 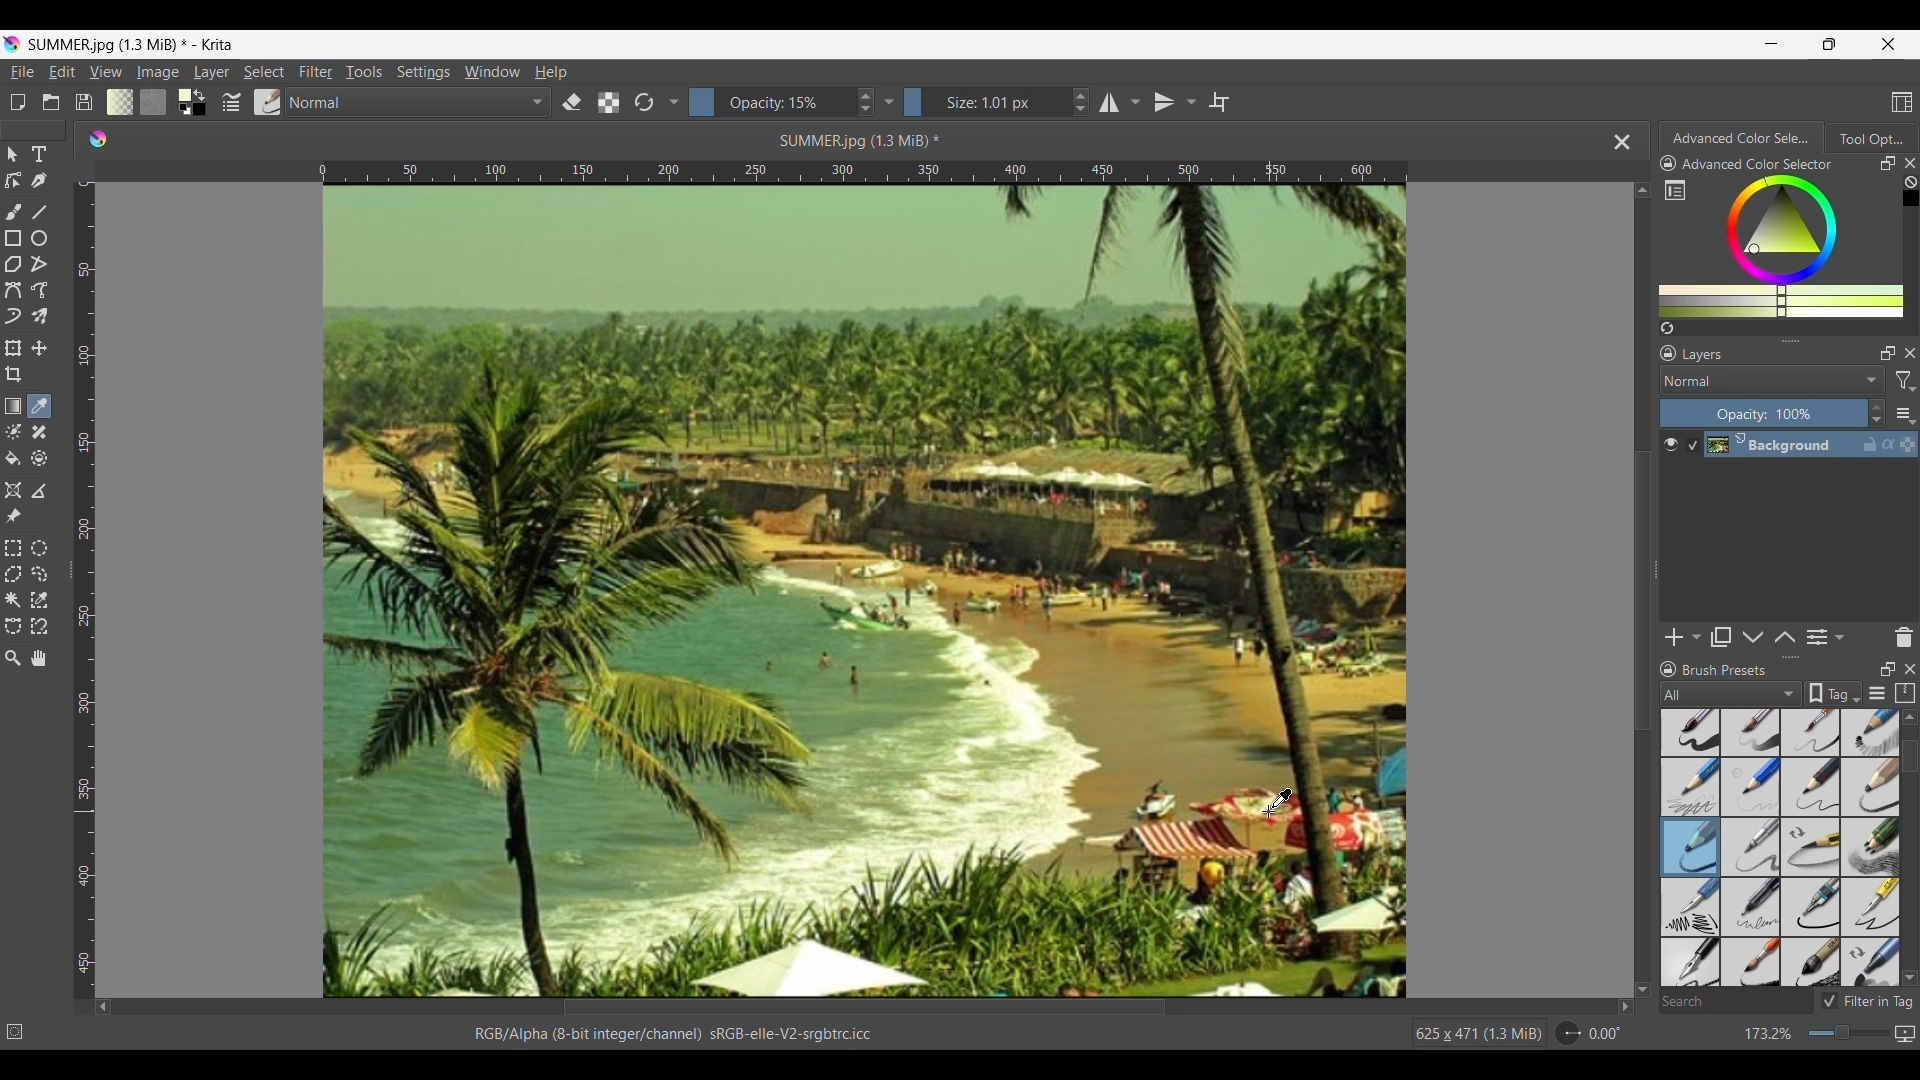 What do you see at coordinates (864, 1007) in the screenshot?
I see `Horizontal slide bar` at bounding box center [864, 1007].